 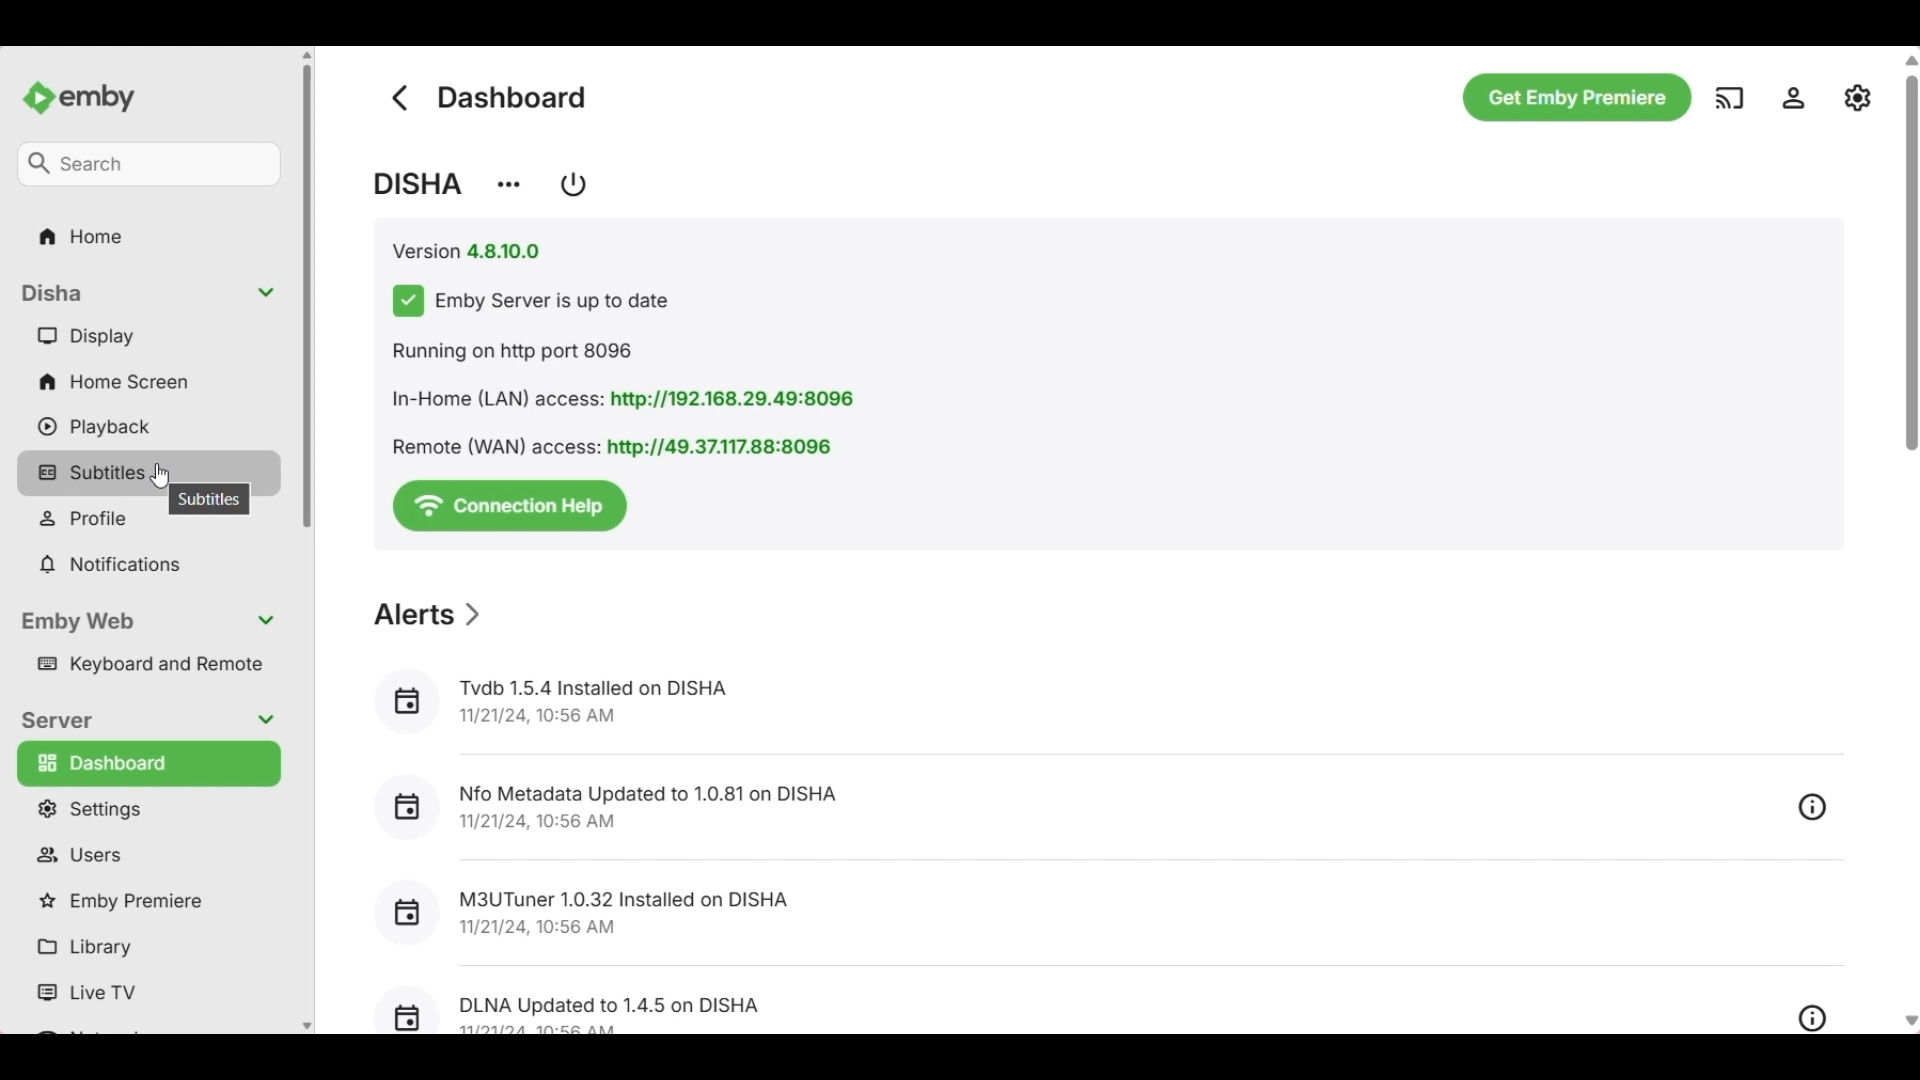 What do you see at coordinates (428, 615) in the screenshot?
I see `Section title` at bounding box center [428, 615].